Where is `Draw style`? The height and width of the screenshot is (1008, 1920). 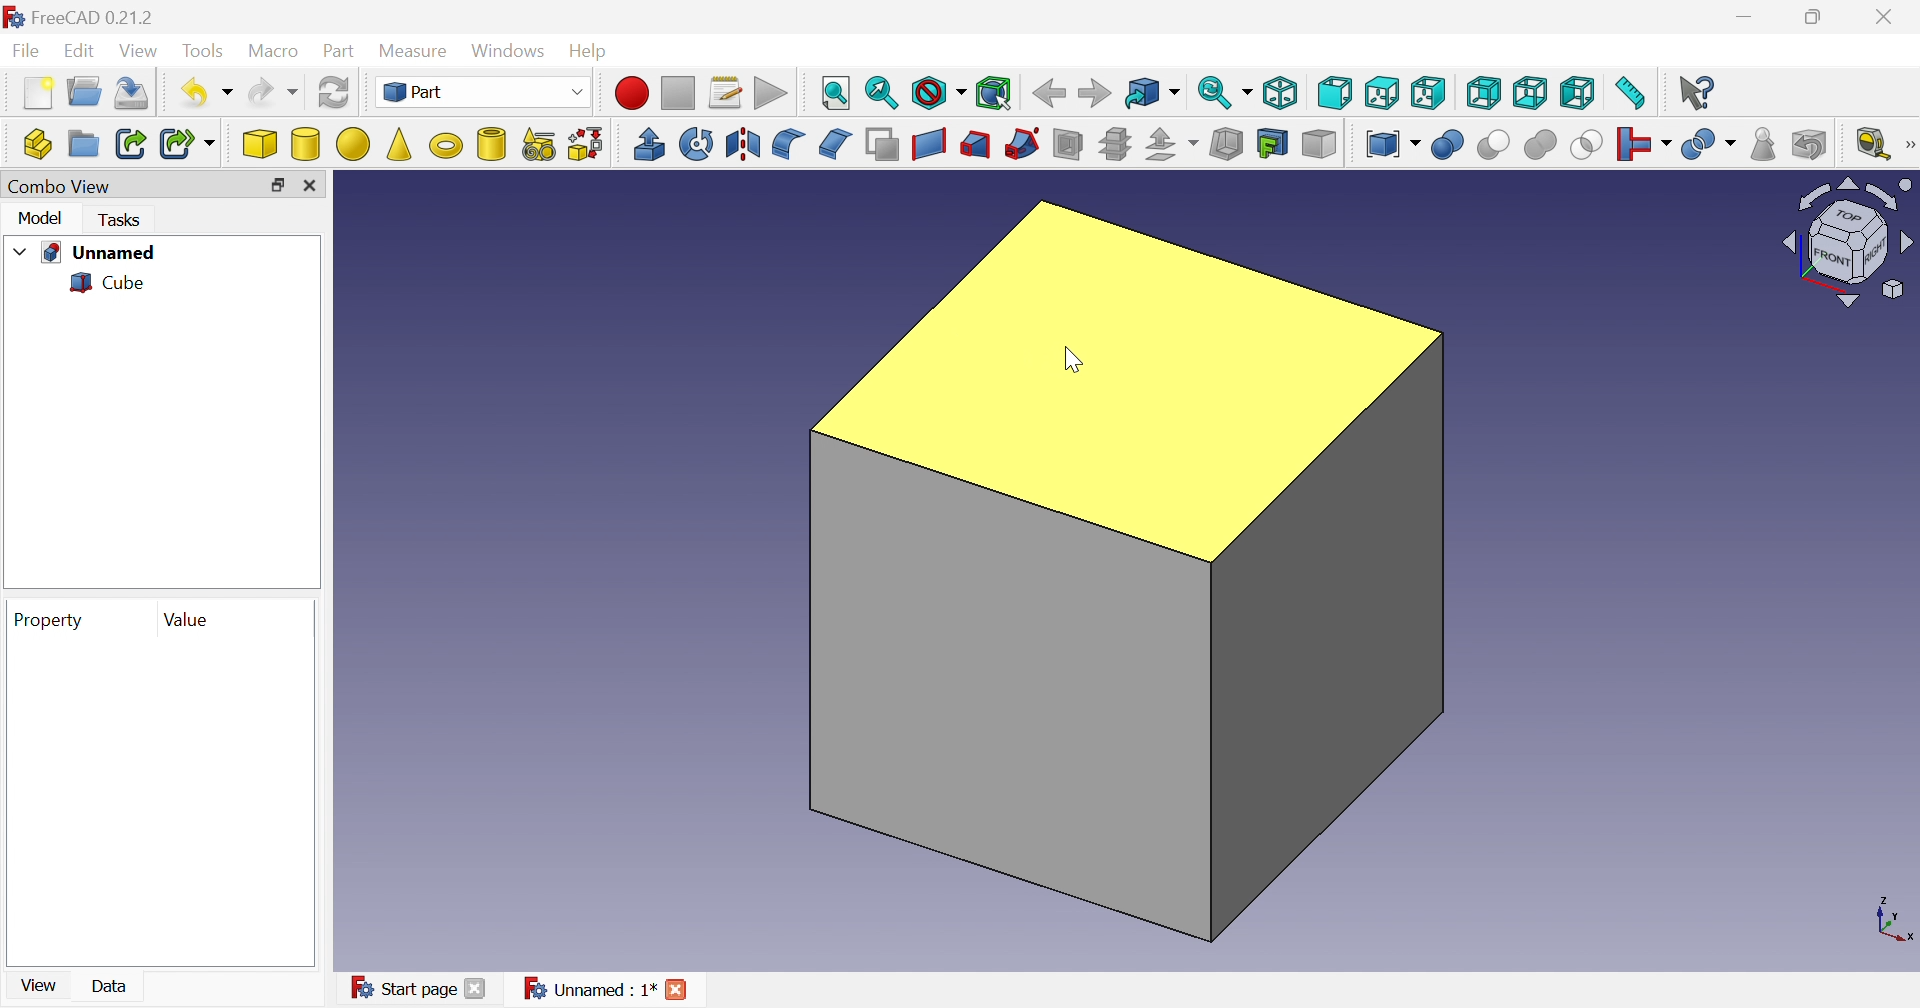 Draw style is located at coordinates (940, 91).